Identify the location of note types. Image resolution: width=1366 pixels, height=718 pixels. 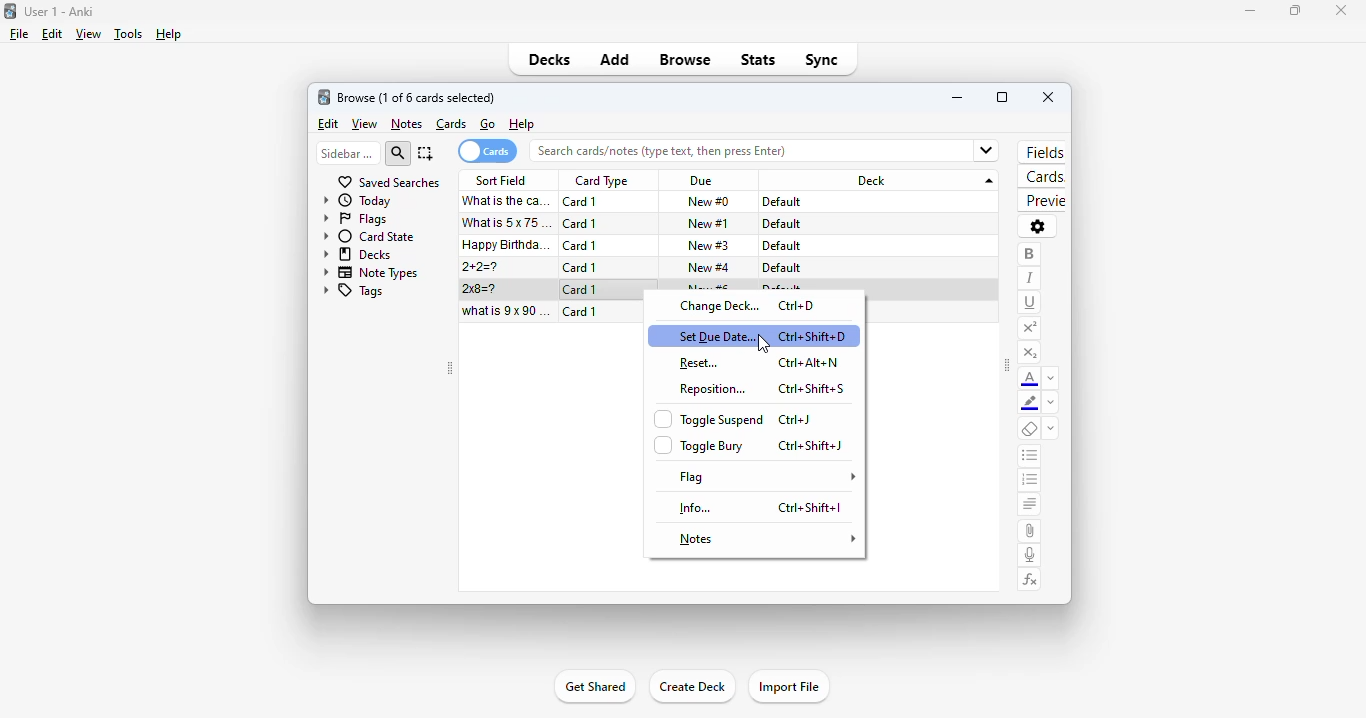
(372, 272).